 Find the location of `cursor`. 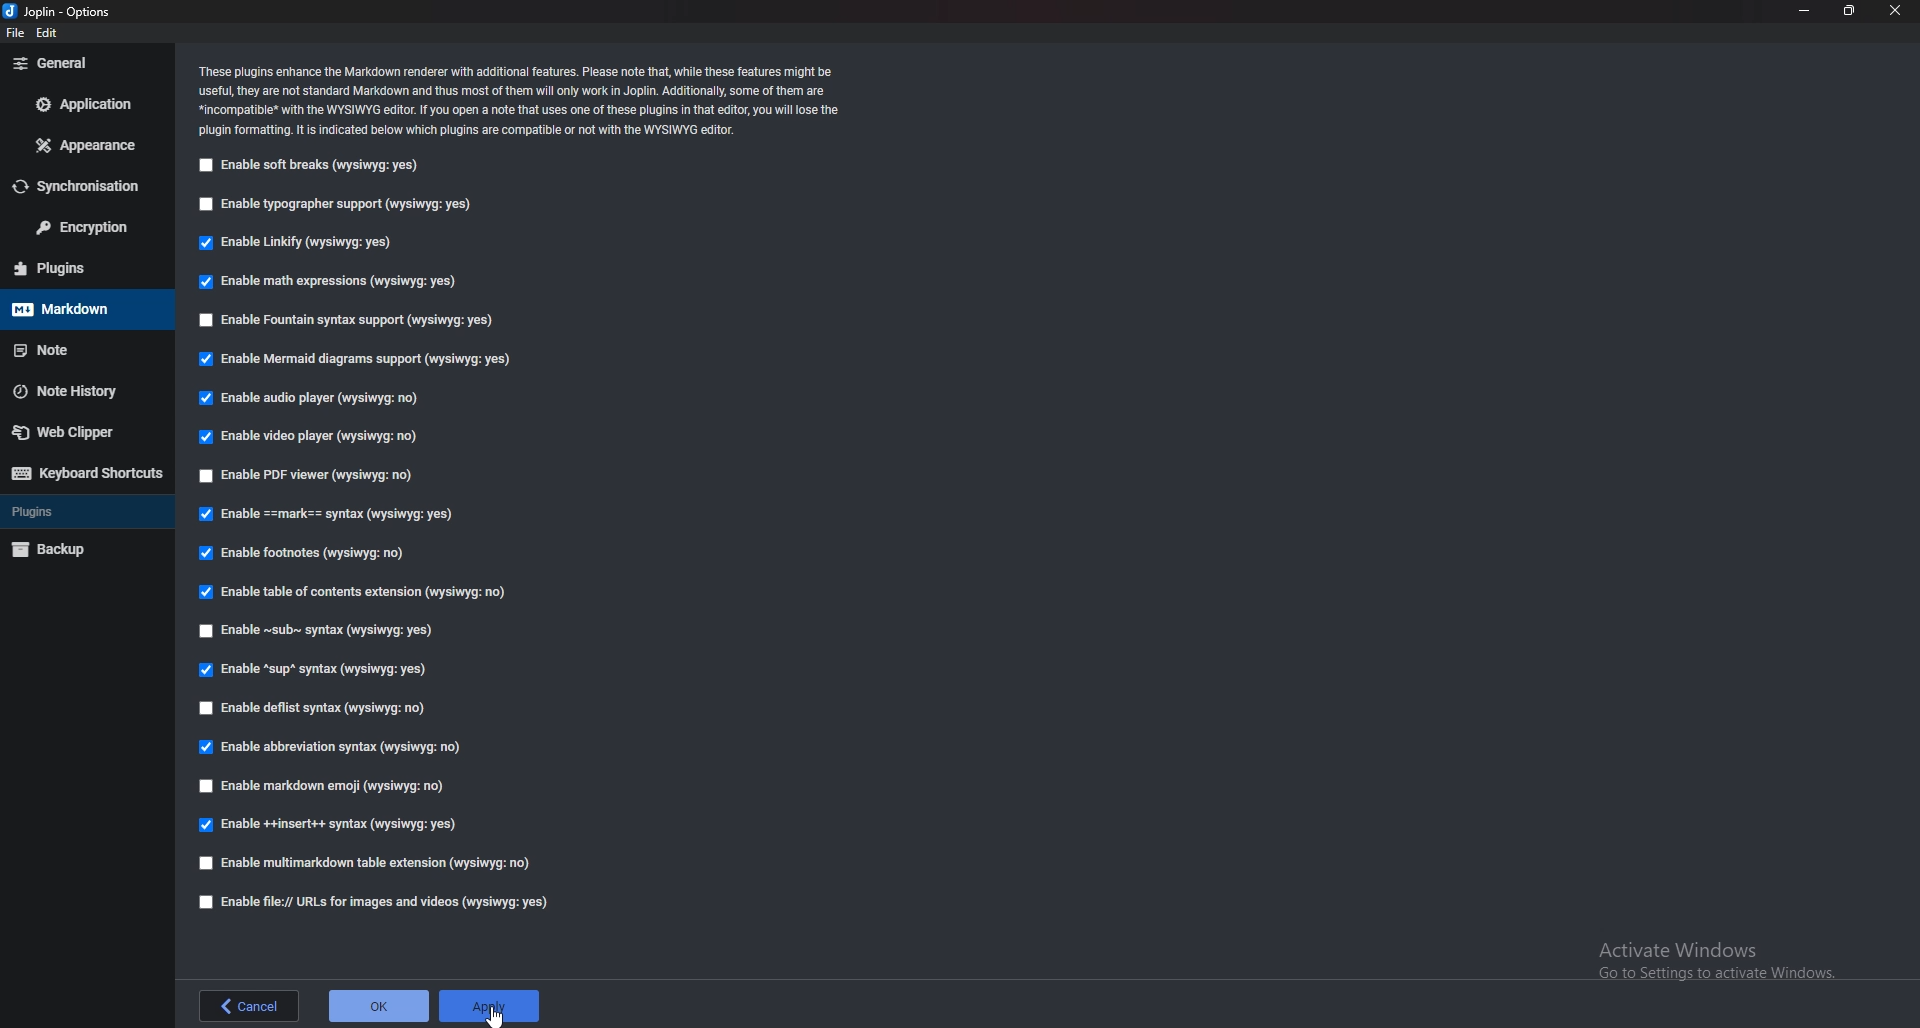

cursor is located at coordinates (486, 1014).